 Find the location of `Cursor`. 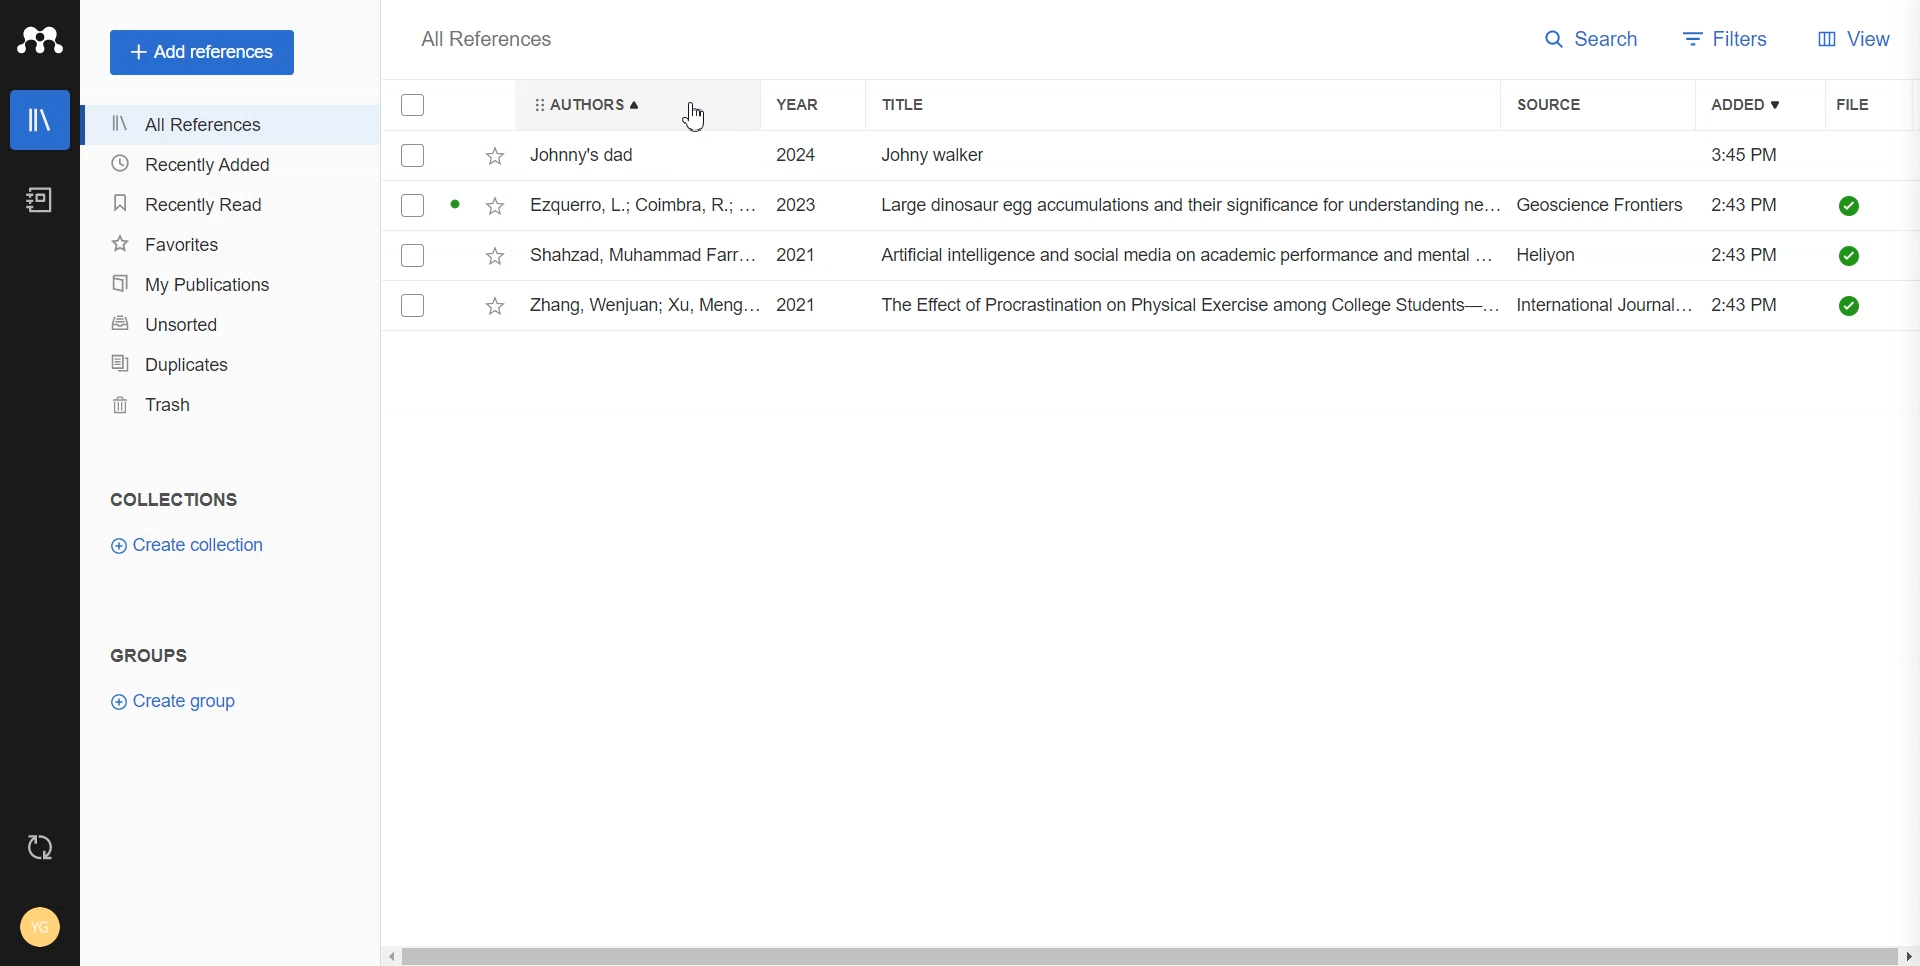

Cursor is located at coordinates (694, 119).